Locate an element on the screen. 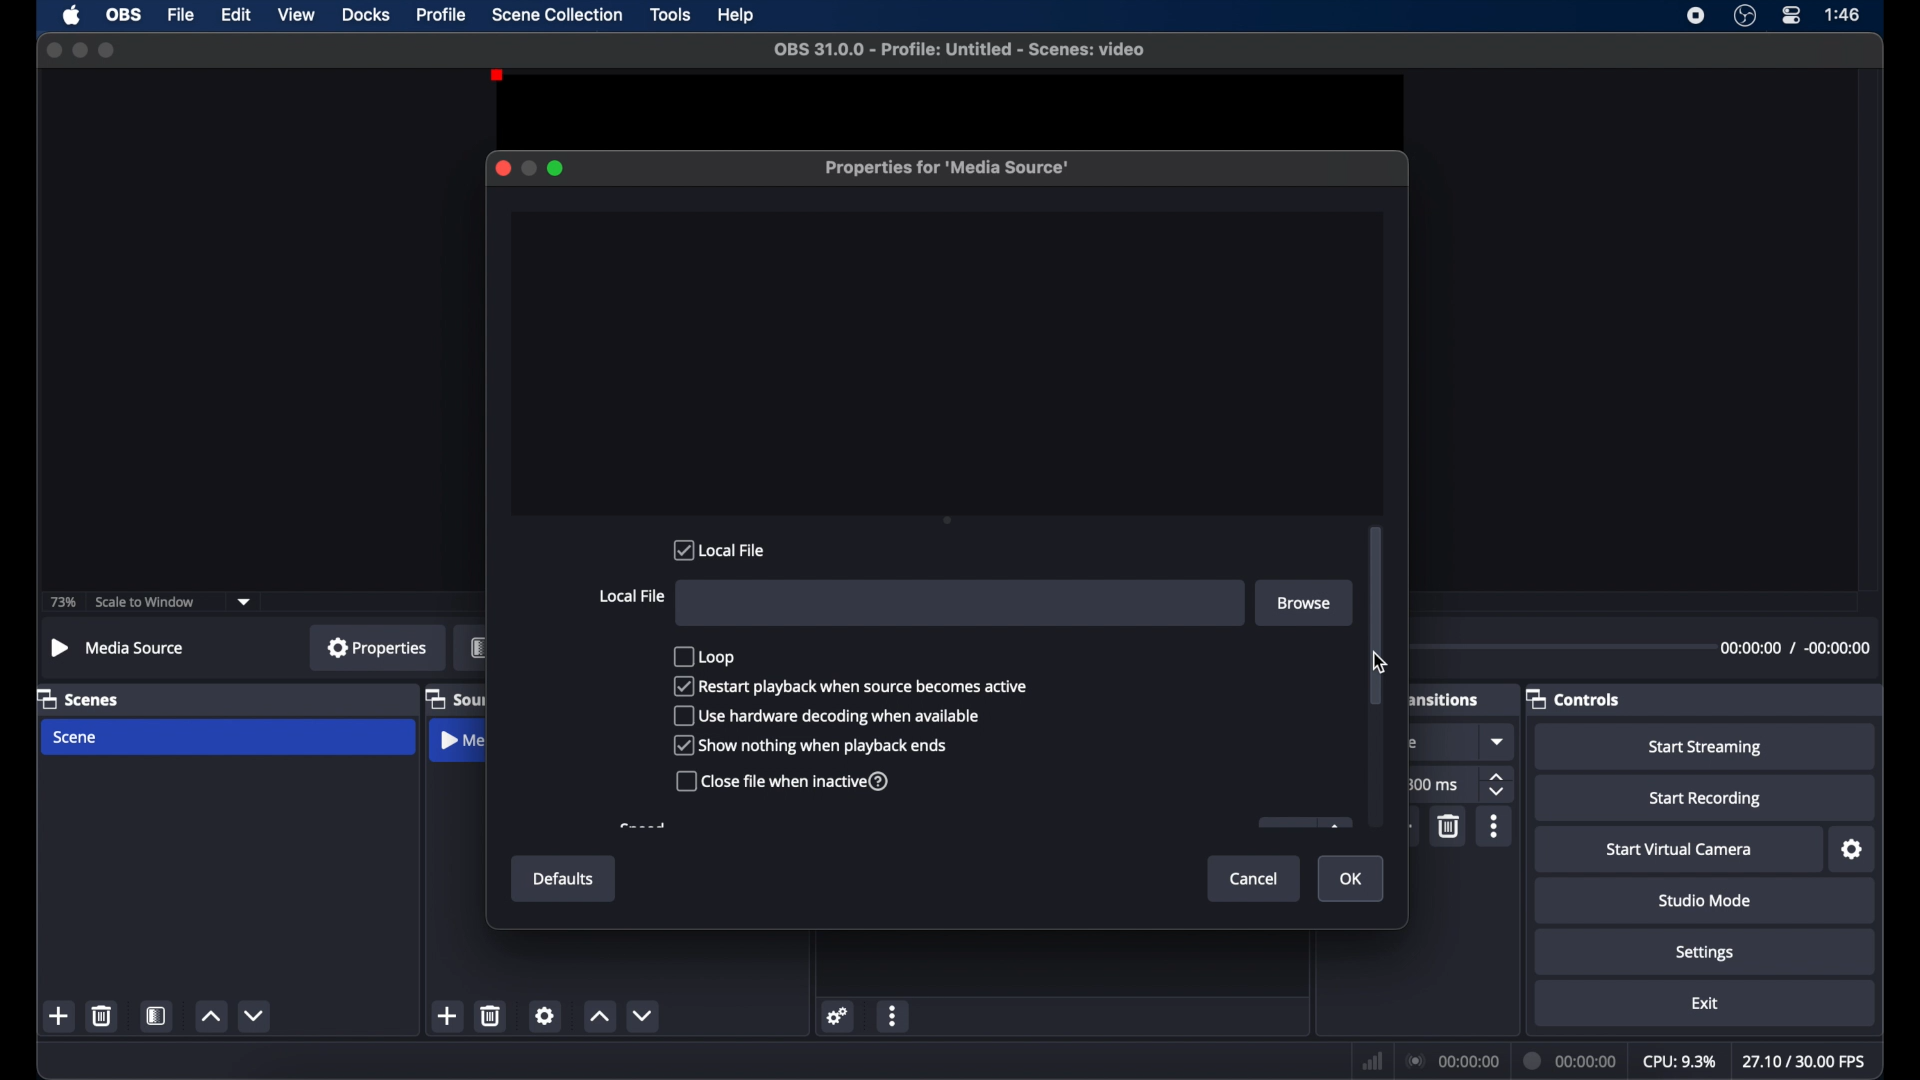 This screenshot has height=1080, width=1920. browse is located at coordinates (1306, 603).